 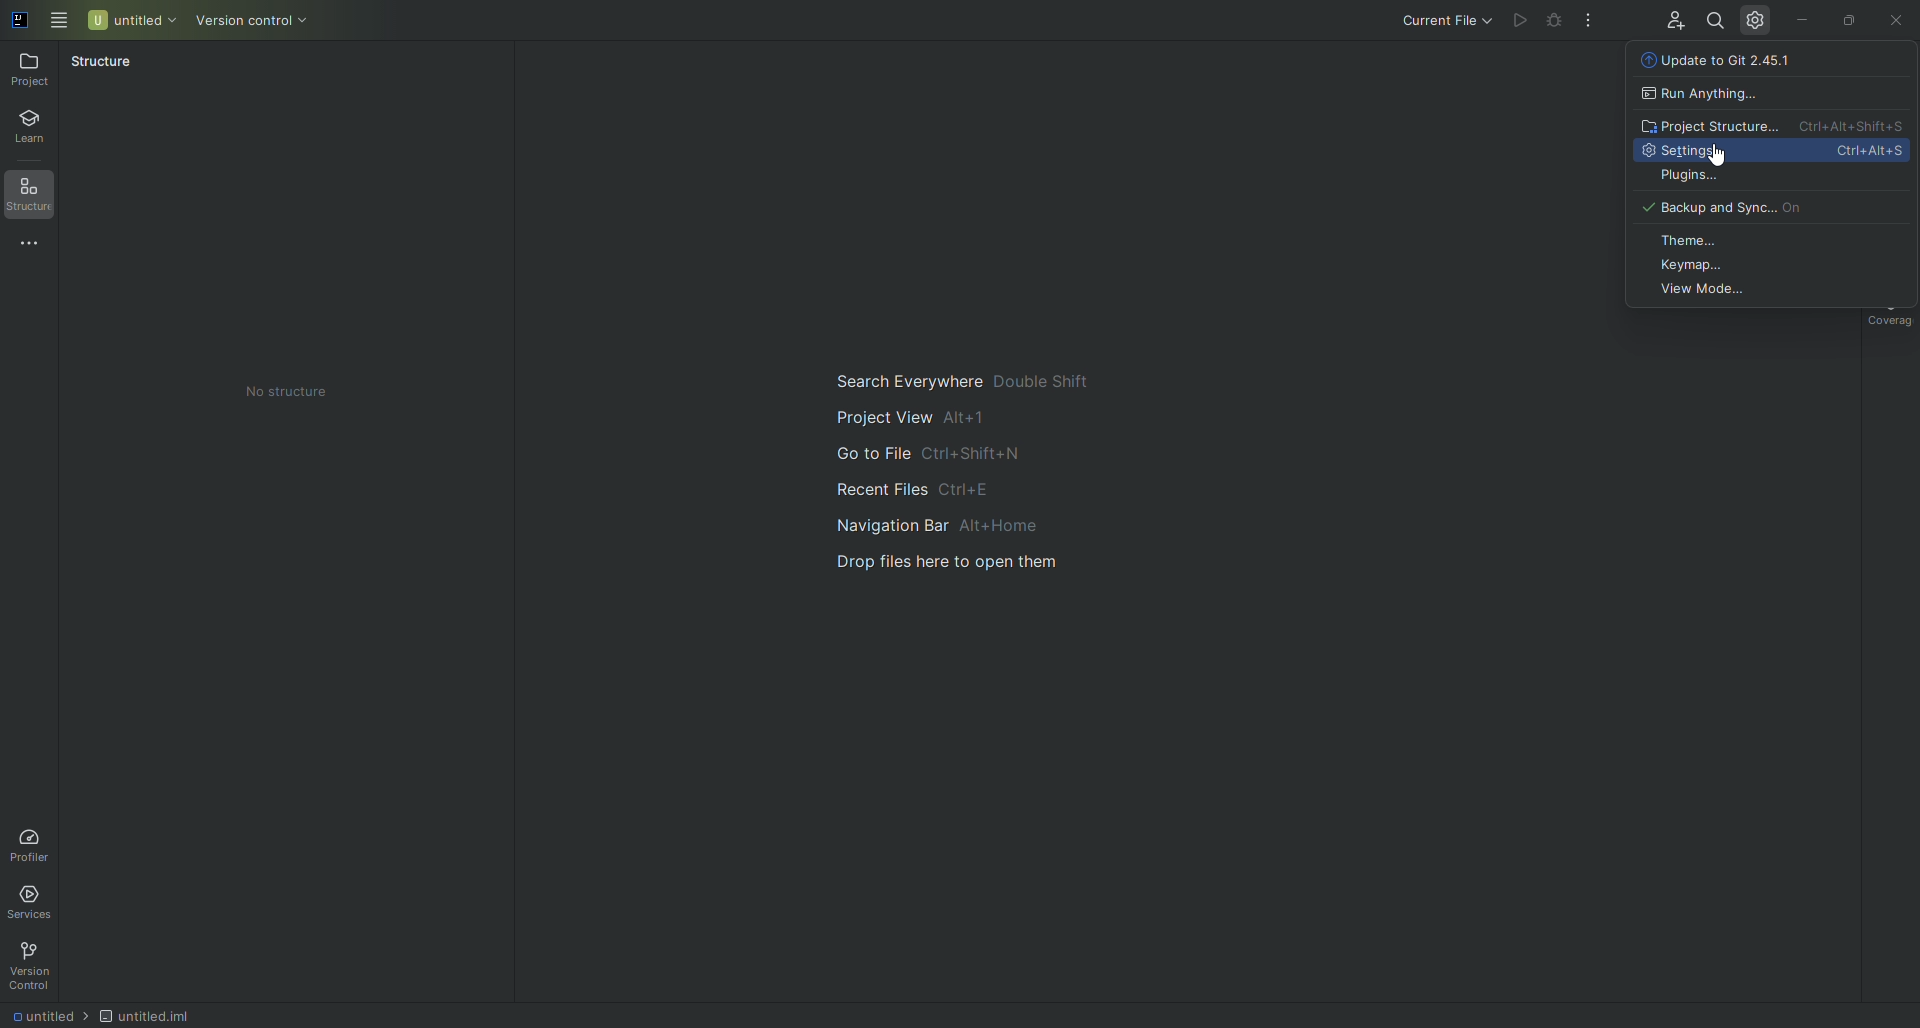 What do you see at coordinates (1713, 19) in the screenshot?
I see `Search` at bounding box center [1713, 19].